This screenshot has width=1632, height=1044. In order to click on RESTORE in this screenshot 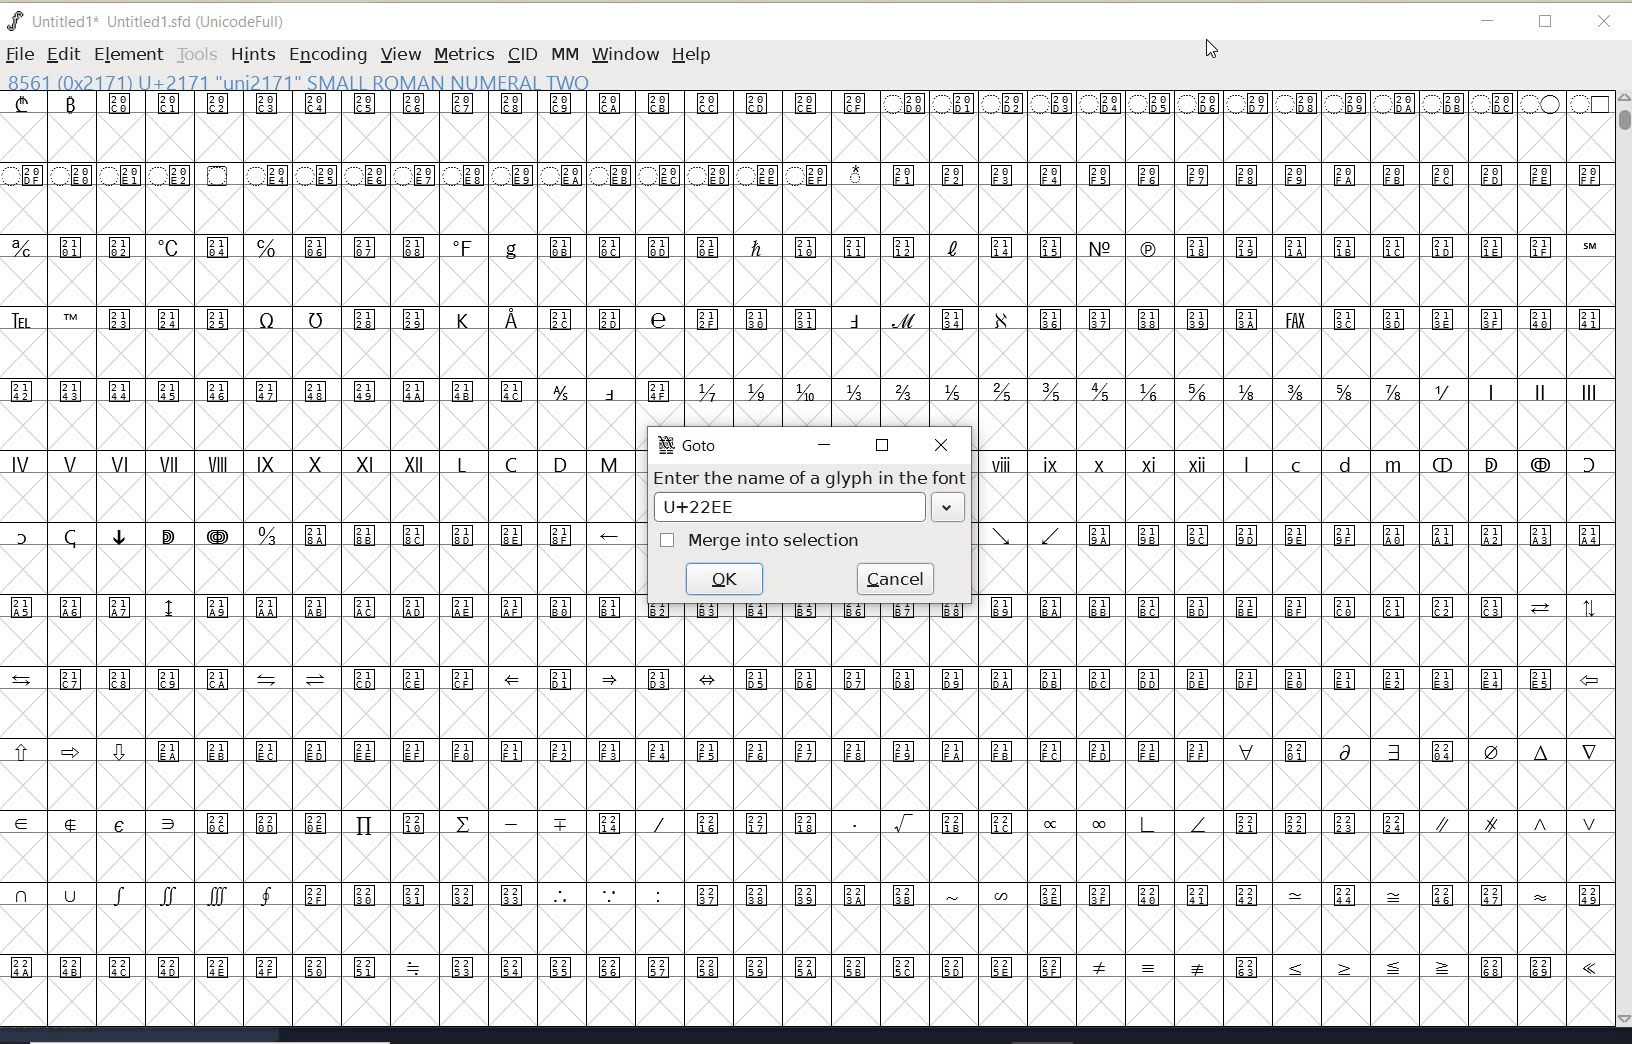, I will do `click(883, 447)`.